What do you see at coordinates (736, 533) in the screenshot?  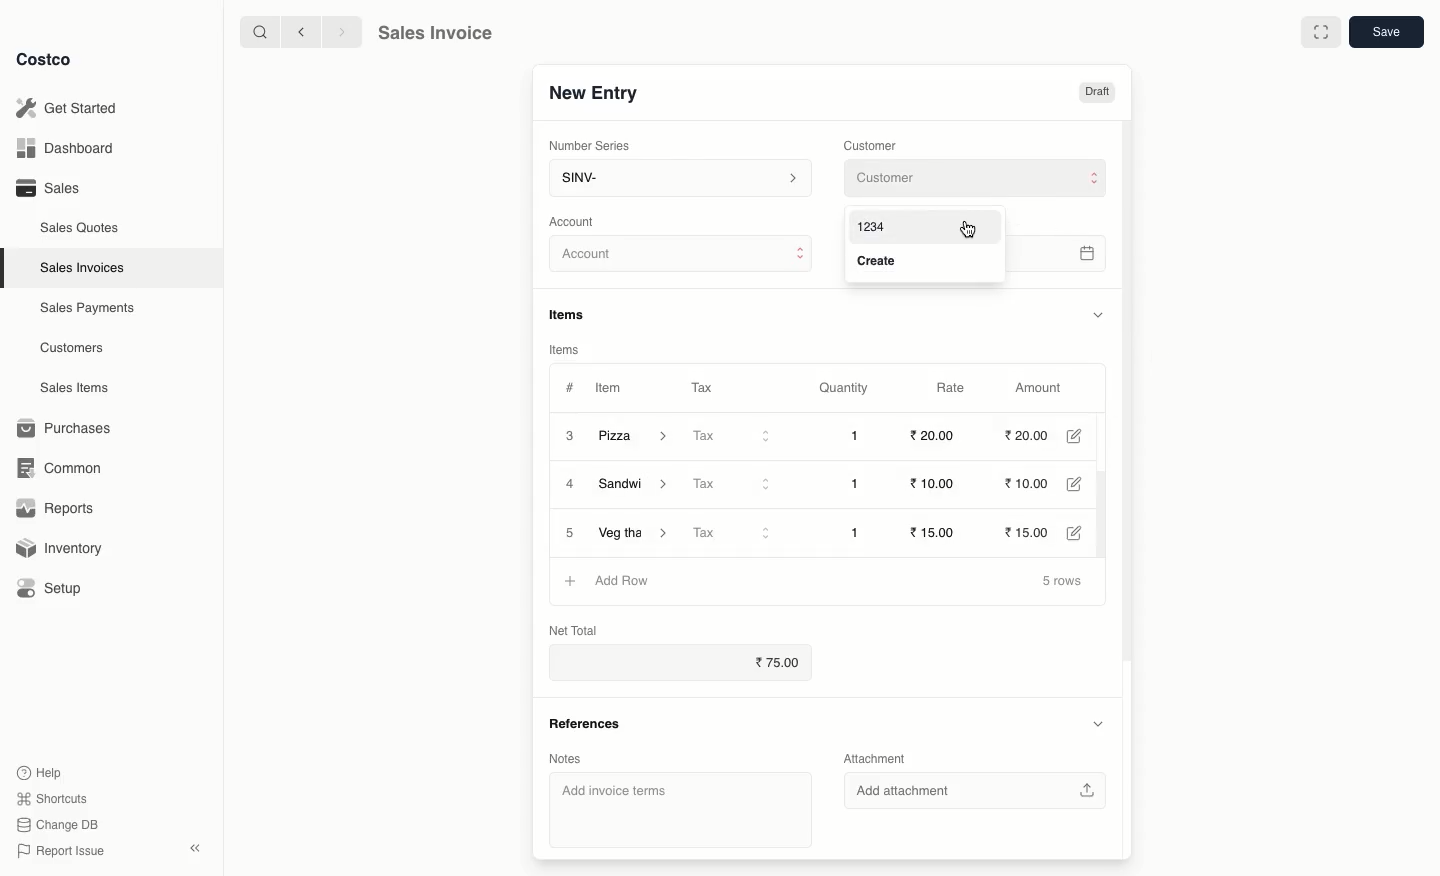 I see `Tax` at bounding box center [736, 533].